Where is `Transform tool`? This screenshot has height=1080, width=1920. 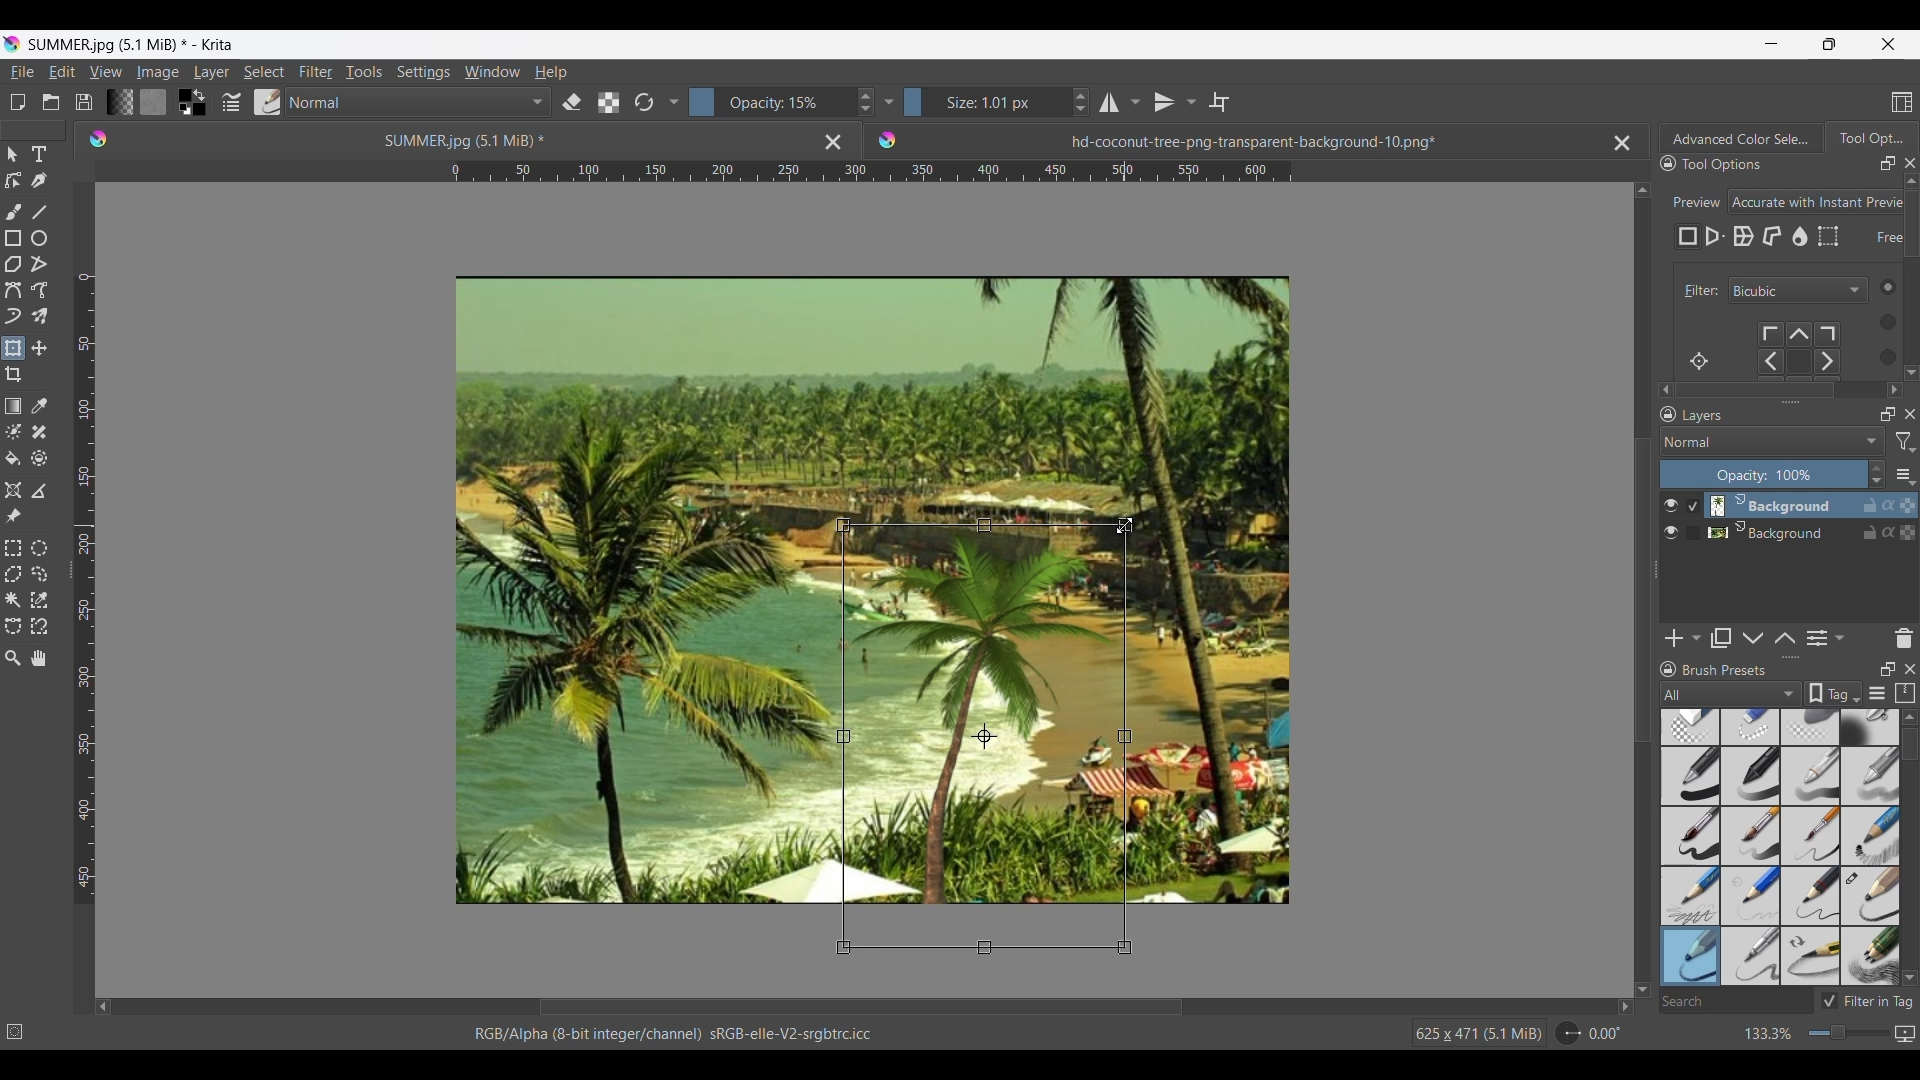 Transform tool is located at coordinates (12, 348).